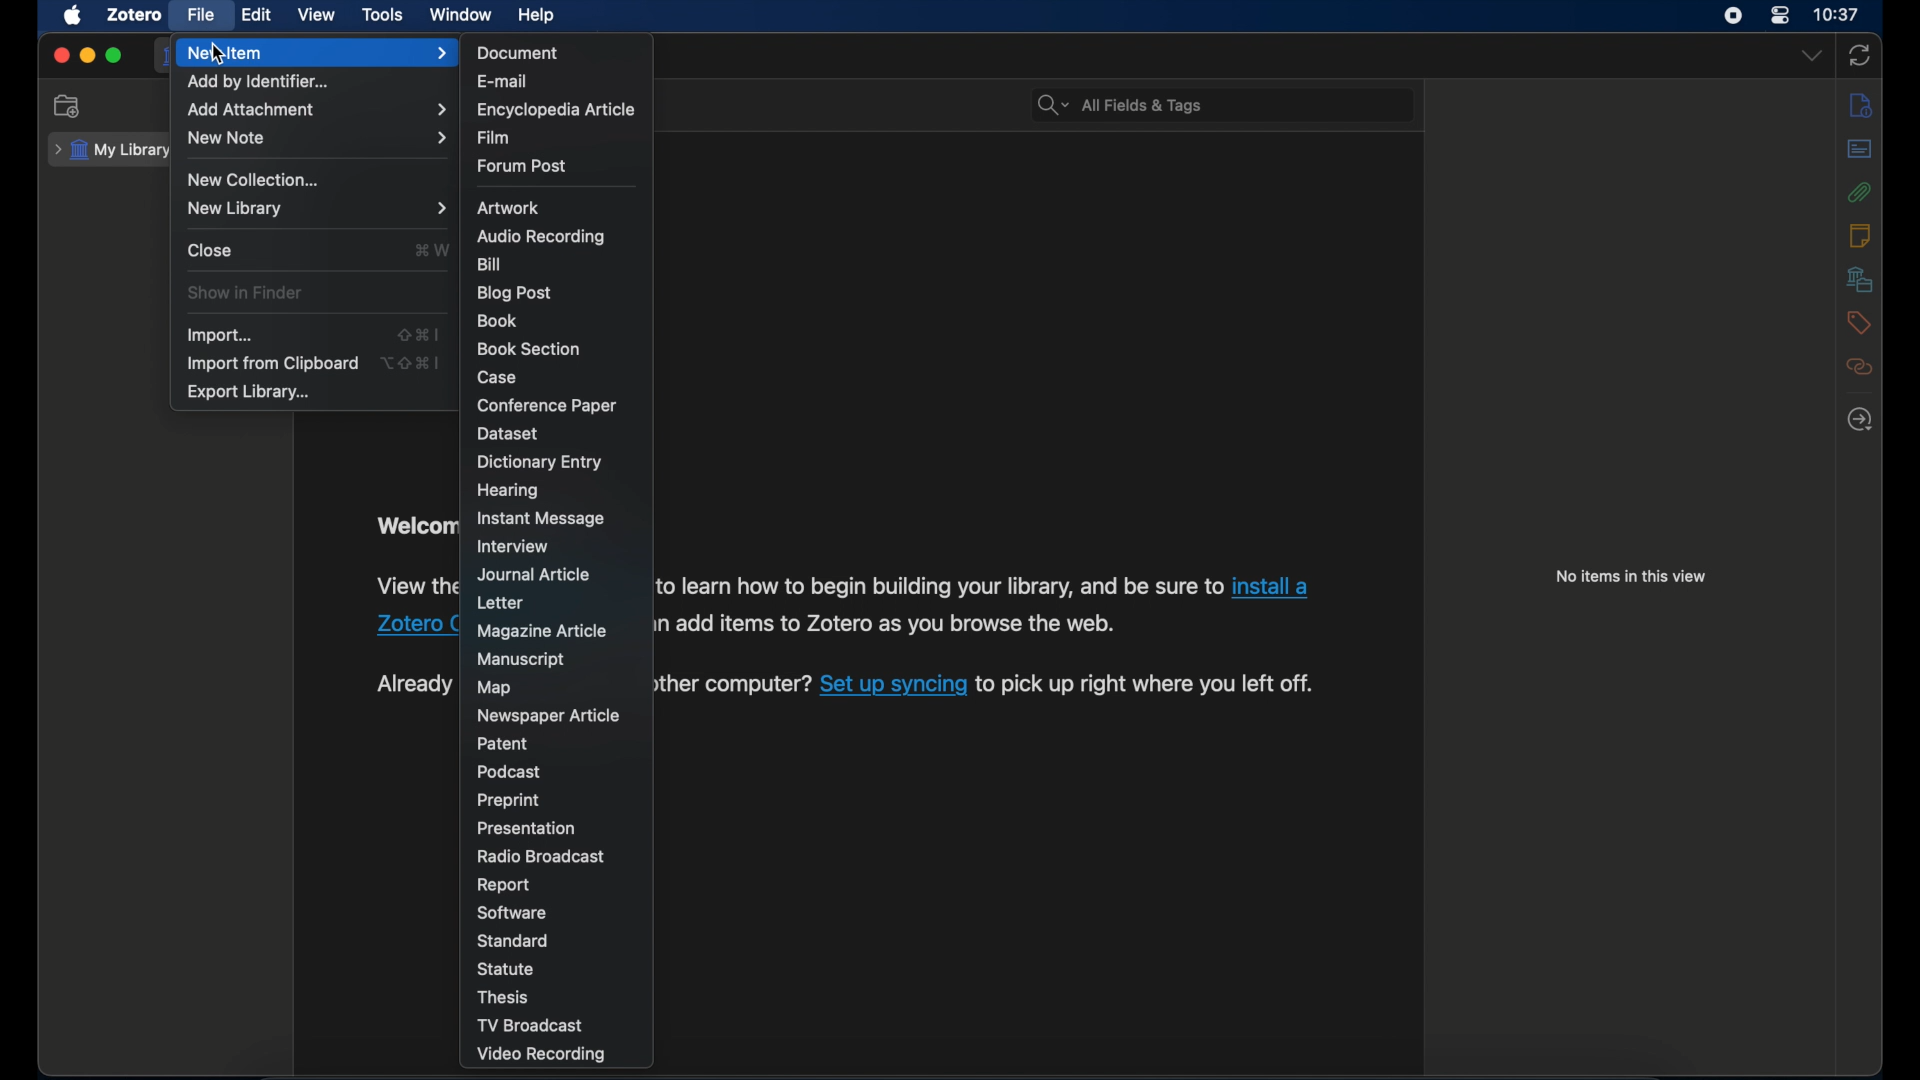 Image resolution: width=1920 pixels, height=1080 pixels. What do you see at coordinates (500, 742) in the screenshot?
I see `patent` at bounding box center [500, 742].